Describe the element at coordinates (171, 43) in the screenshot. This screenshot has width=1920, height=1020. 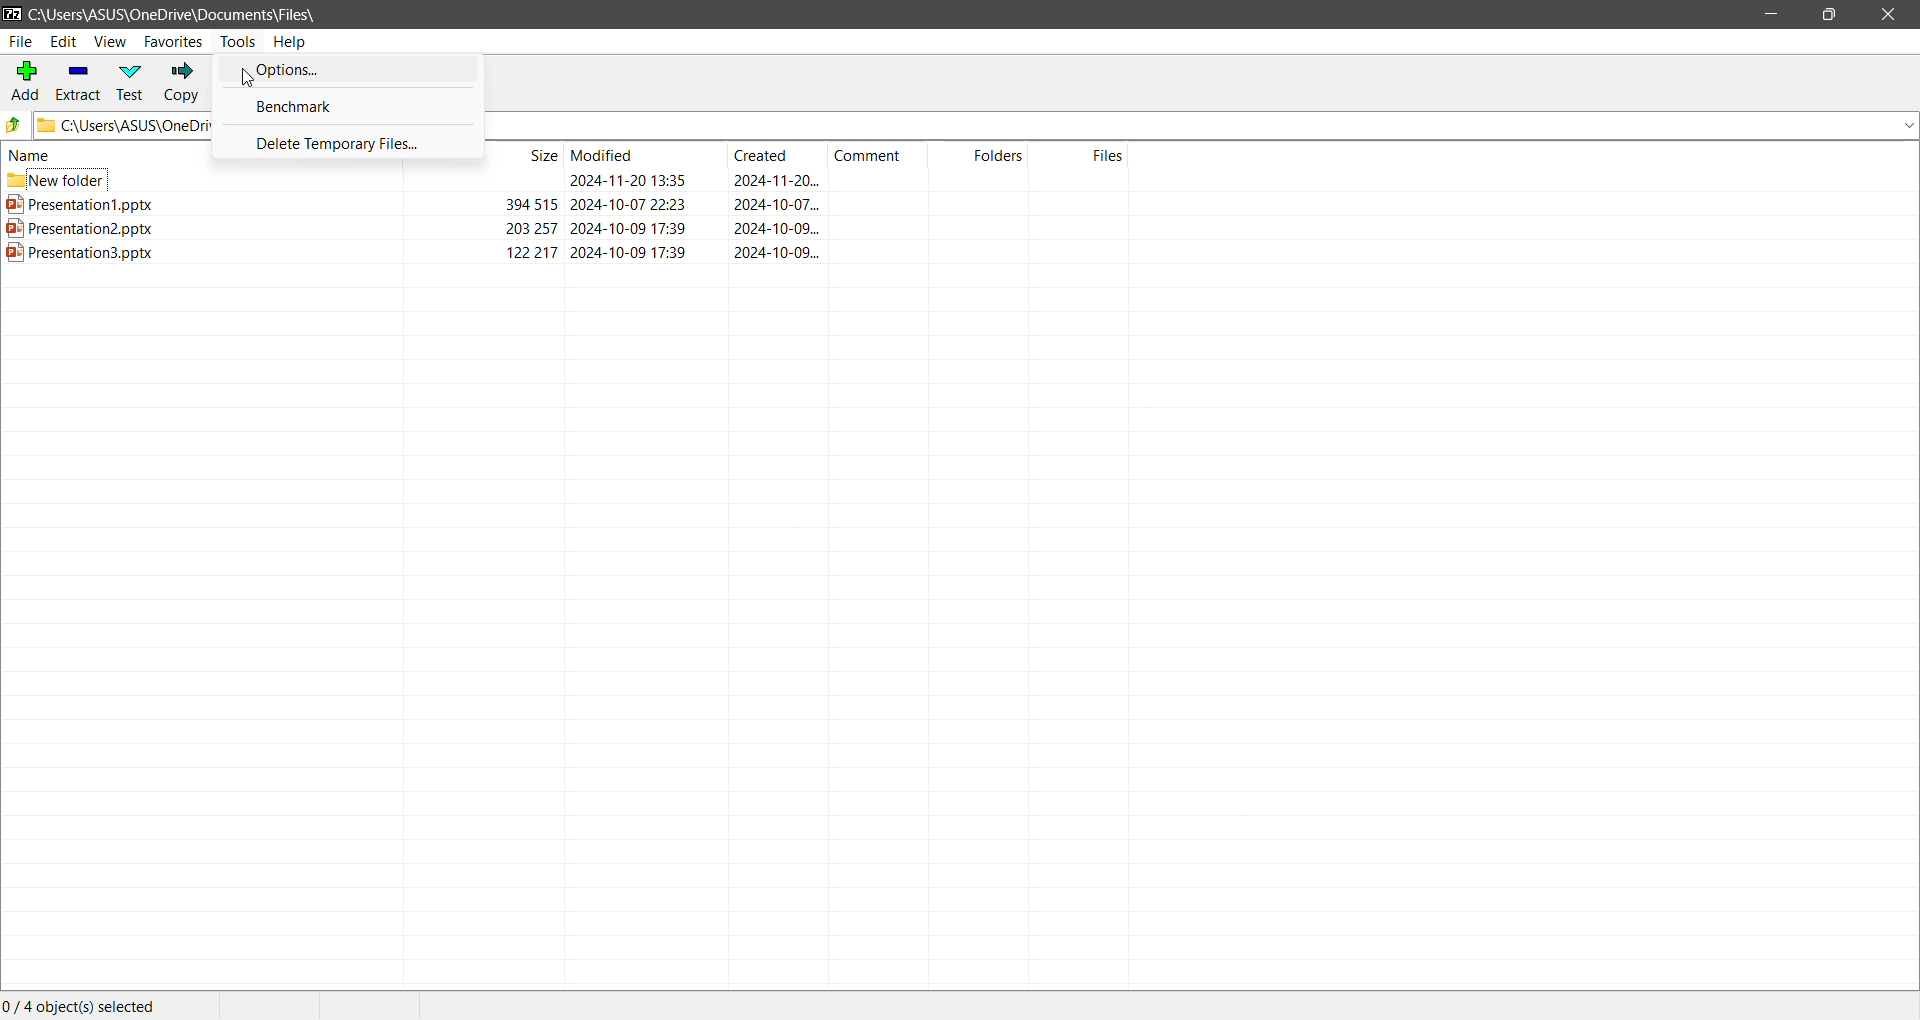
I see `Favorites` at that location.